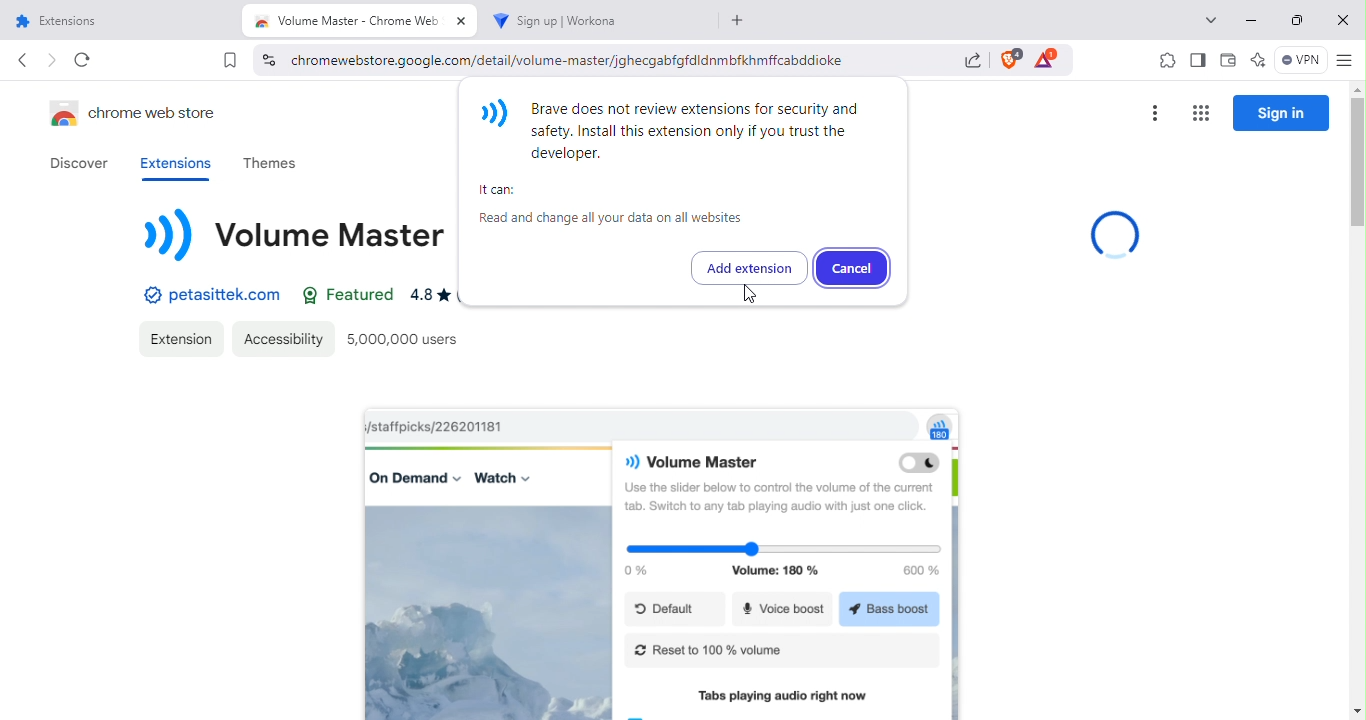  Describe the element at coordinates (1294, 18) in the screenshot. I see `maximize` at that location.